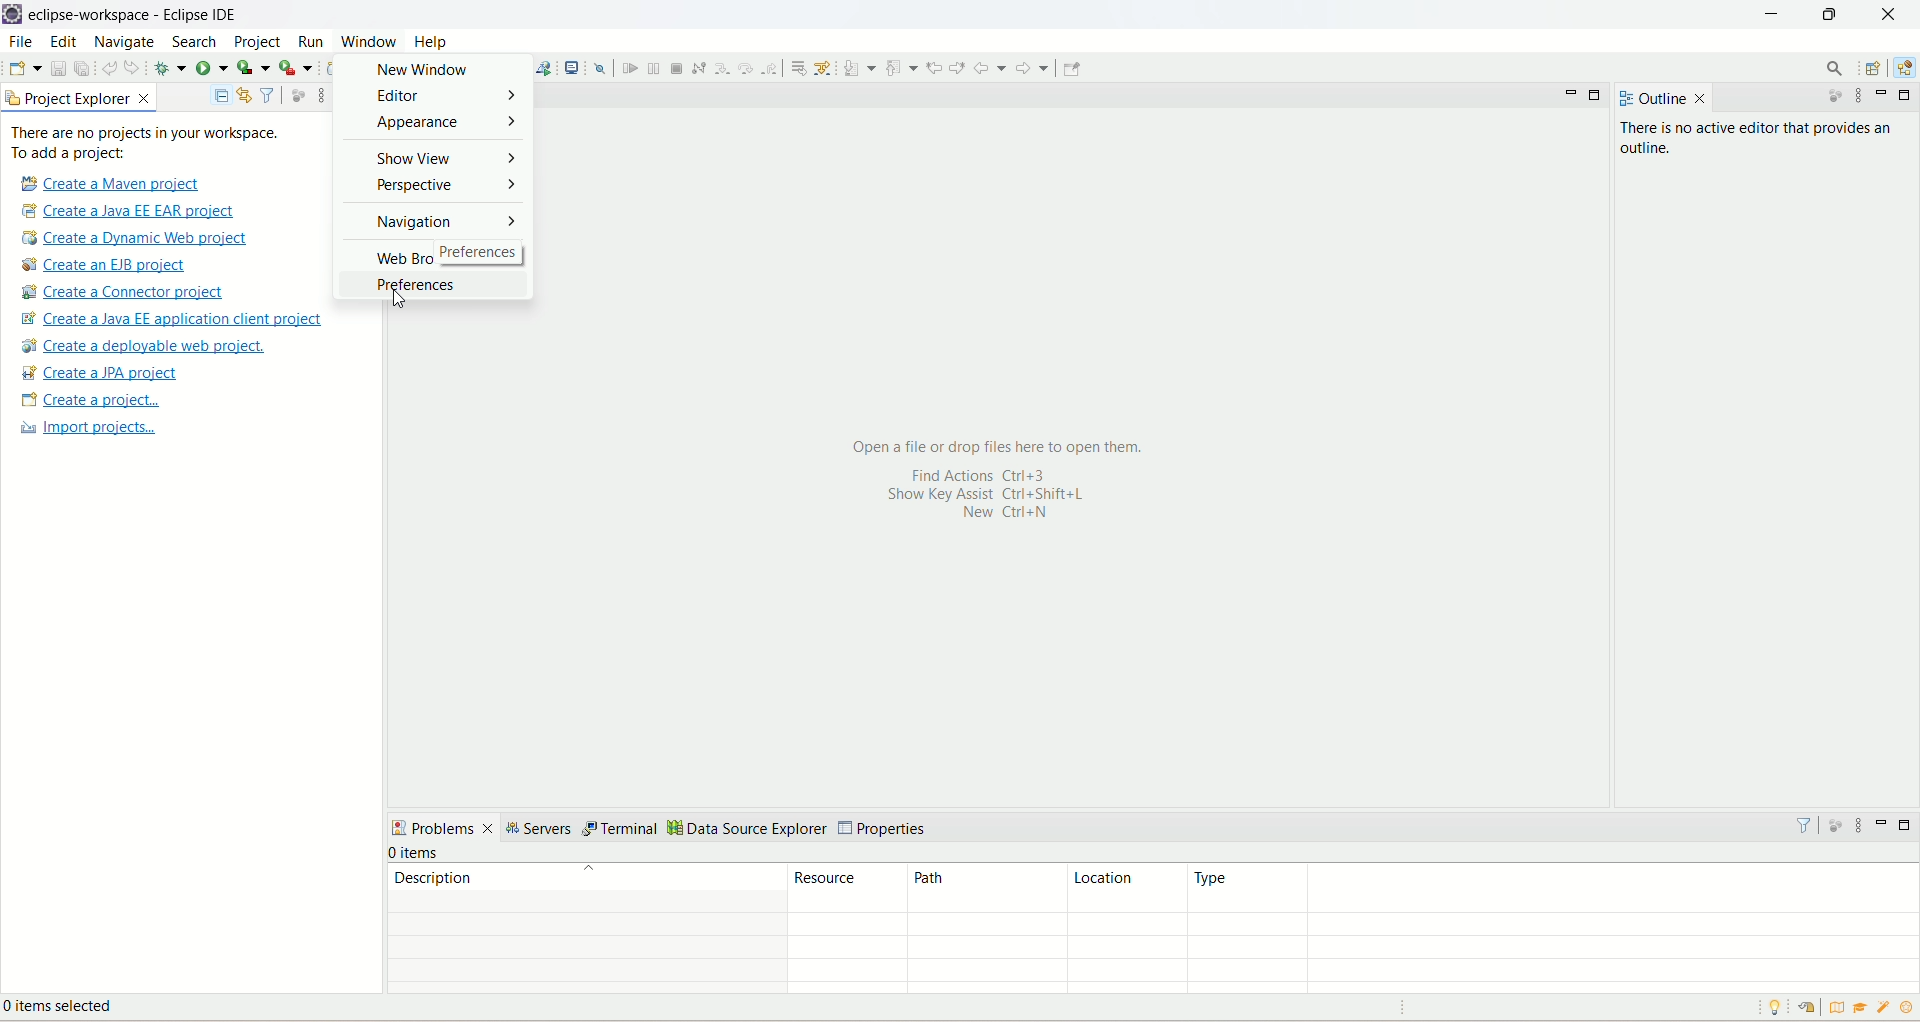 The height and width of the screenshot is (1022, 1920). Describe the element at coordinates (990, 68) in the screenshot. I see `back` at that location.